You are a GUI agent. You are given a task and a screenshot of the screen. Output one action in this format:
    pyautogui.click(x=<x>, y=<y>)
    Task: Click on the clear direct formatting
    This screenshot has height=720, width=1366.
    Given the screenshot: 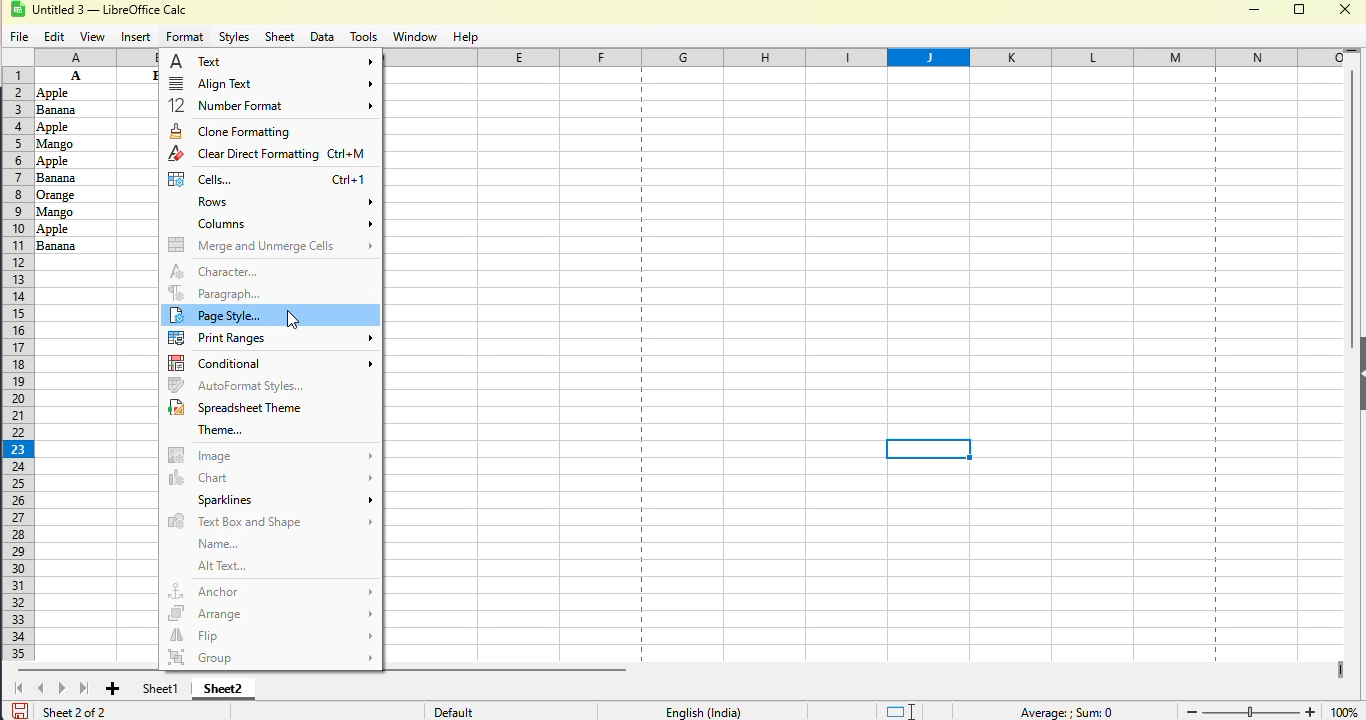 What is the action you would take?
    pyautogui.click(x=243, y=154)
    